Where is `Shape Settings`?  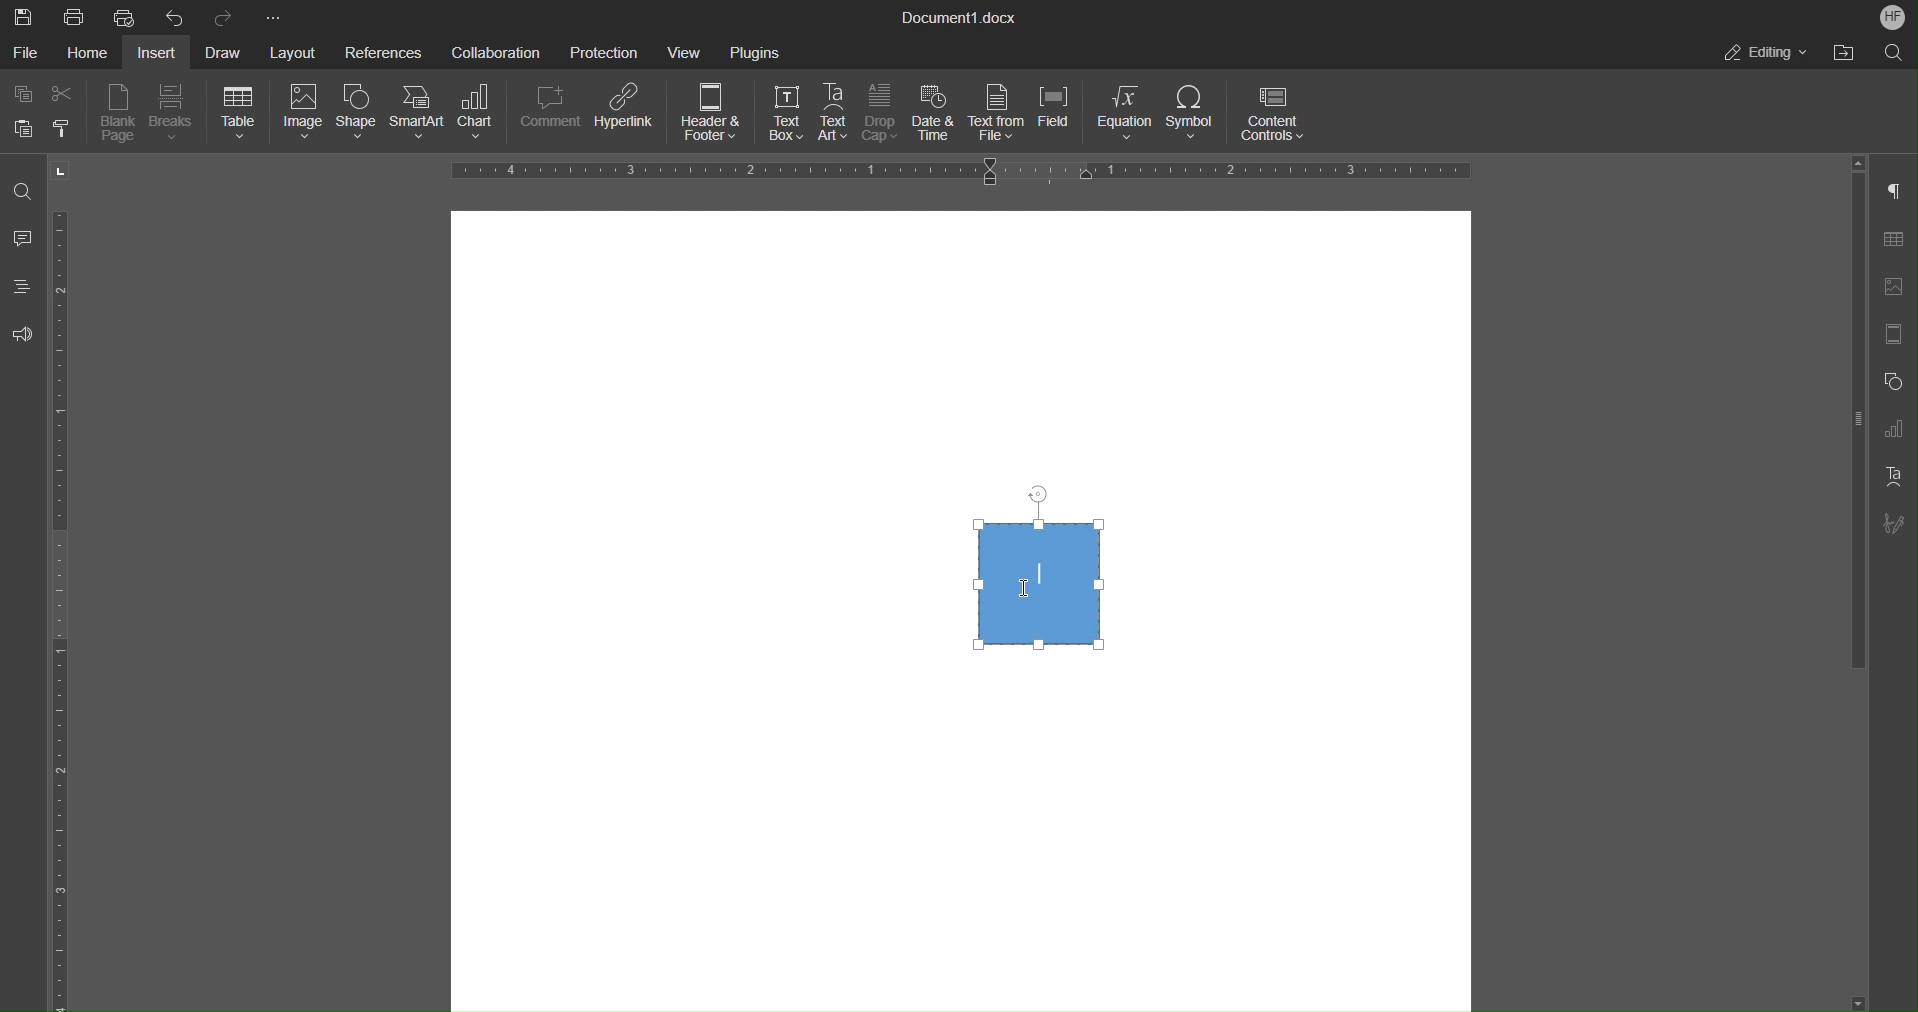 Shape Settings is located at coordinates (1898, 380).